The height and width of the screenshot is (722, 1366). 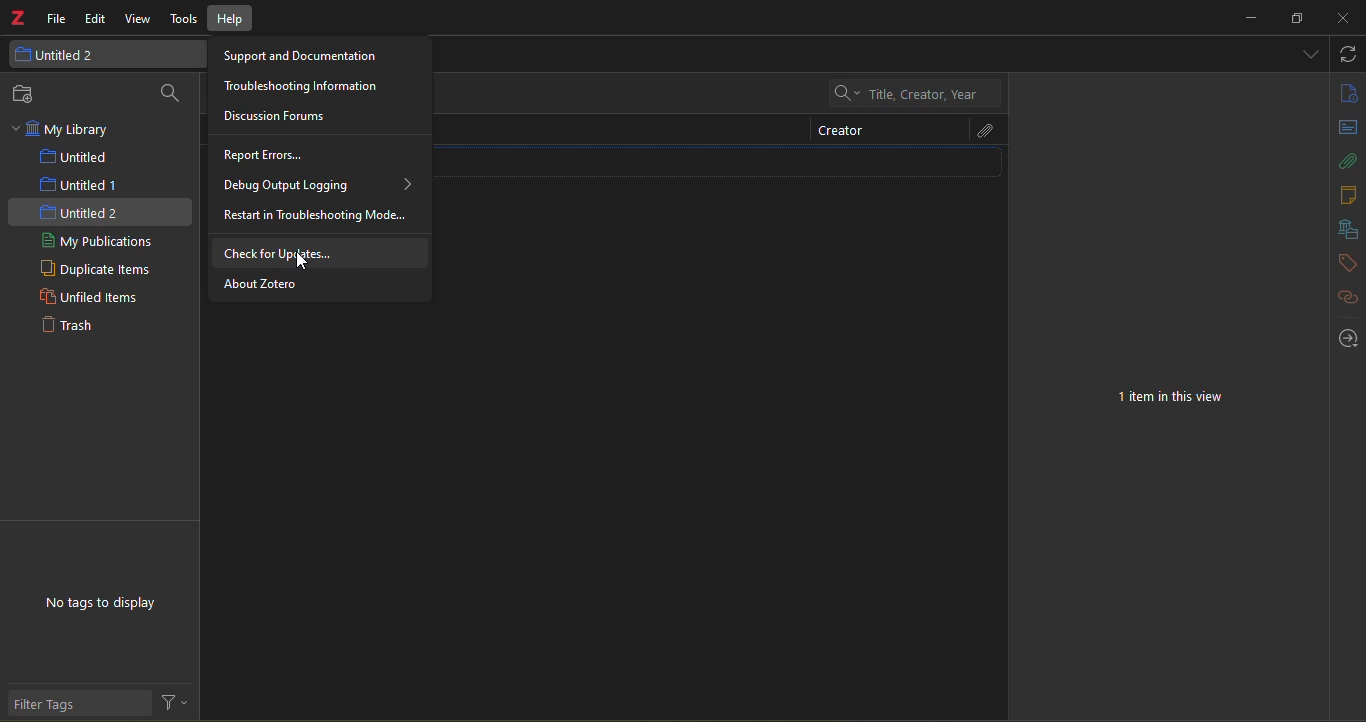 What do you see at coordinates (80, 185) in the screenshot?
I see `untitled 1` at bounding box center [80, 185].